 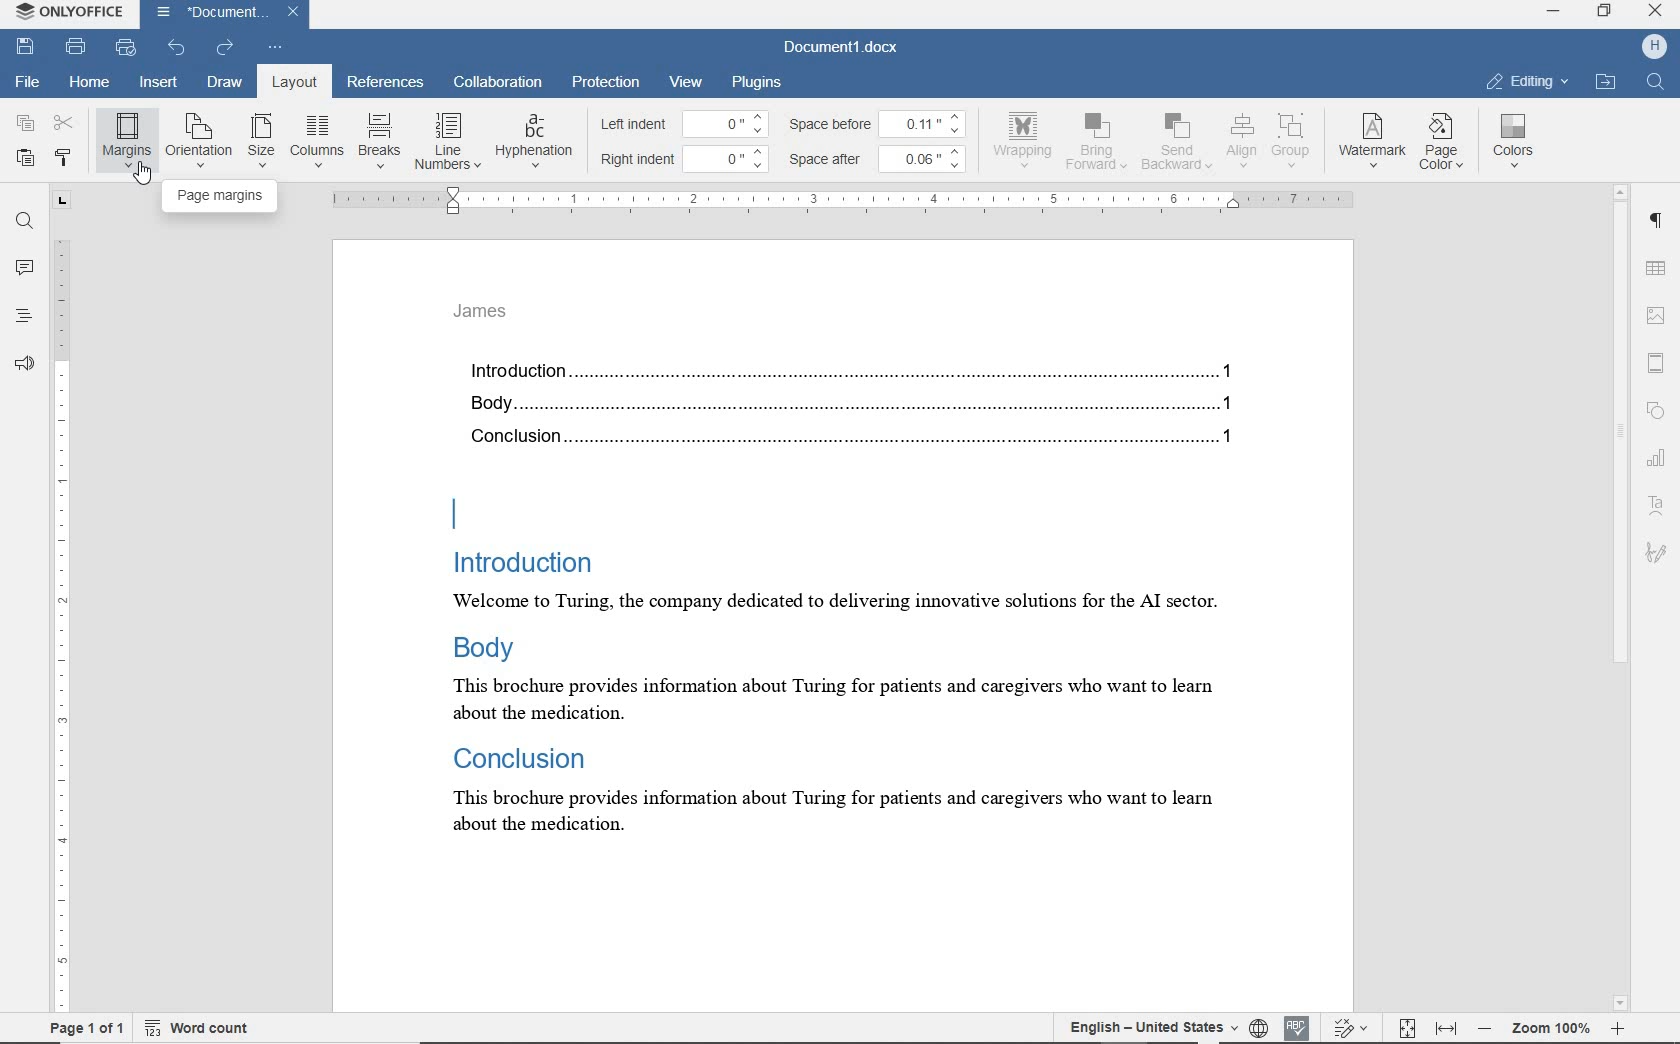 I want to click on comments, so click(x=24, y=268).